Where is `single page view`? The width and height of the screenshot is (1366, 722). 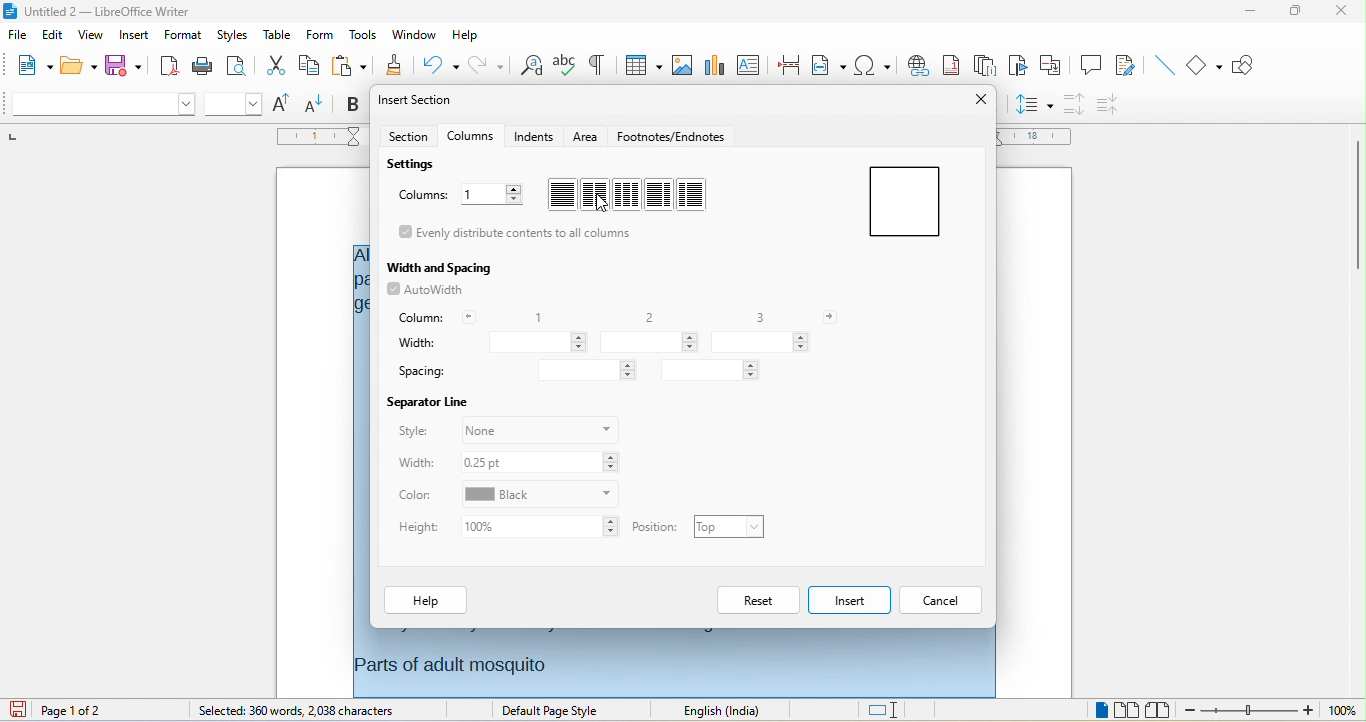
single page view is located at coordinates (1102, 710).